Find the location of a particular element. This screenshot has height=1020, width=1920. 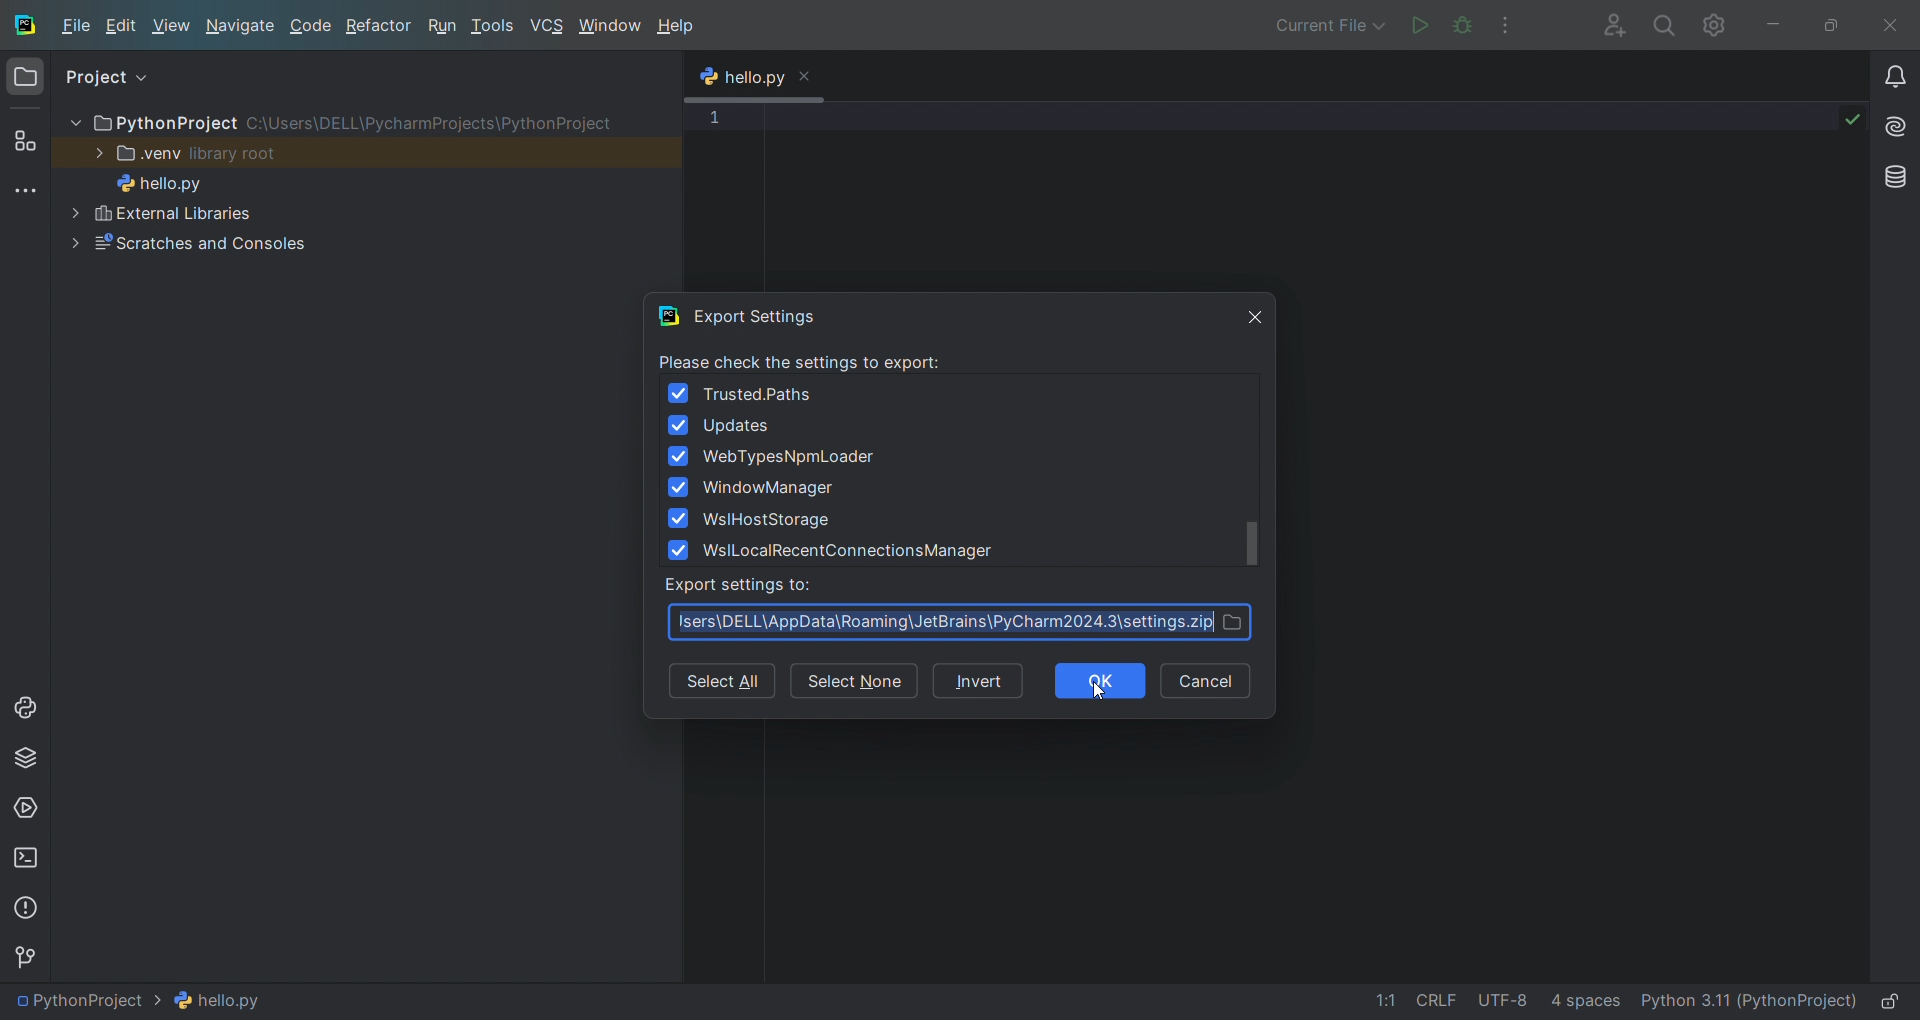

WindowManager is located at coordinates (770, 490).